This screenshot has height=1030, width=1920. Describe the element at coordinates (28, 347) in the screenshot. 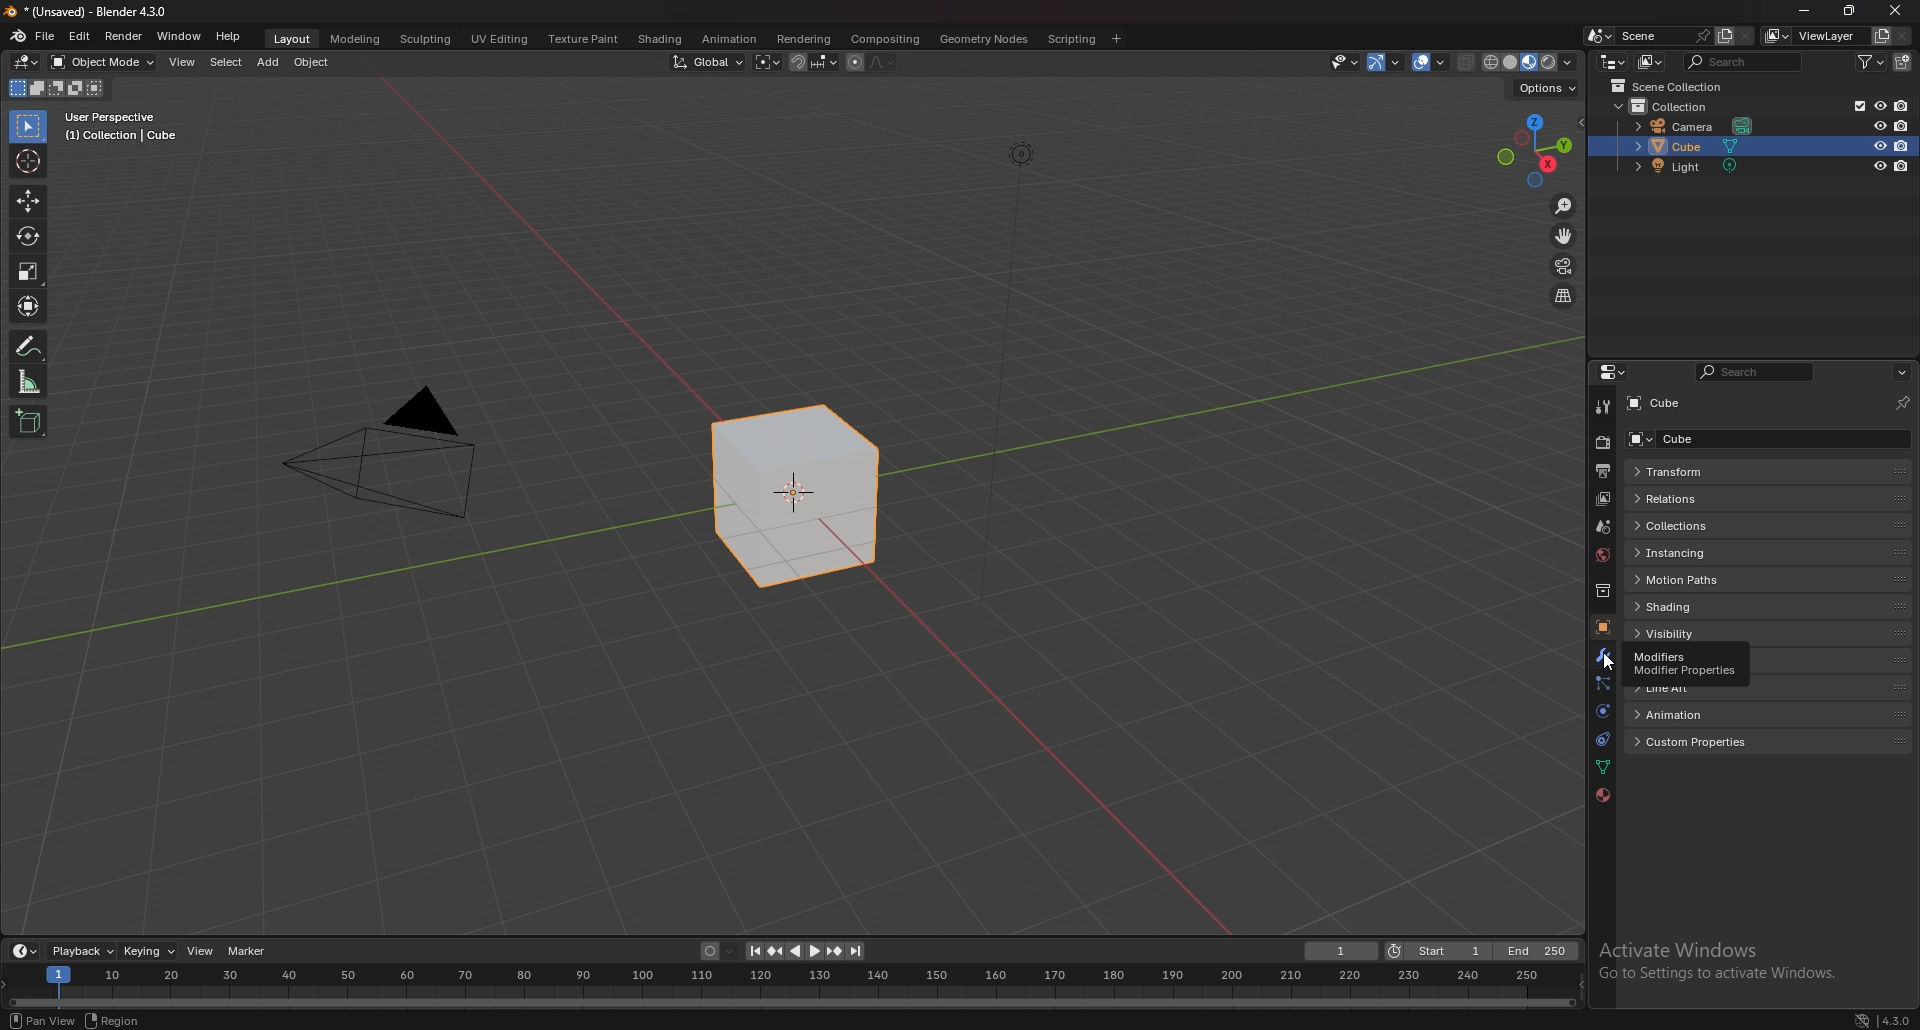

I see `annotate` at that location.